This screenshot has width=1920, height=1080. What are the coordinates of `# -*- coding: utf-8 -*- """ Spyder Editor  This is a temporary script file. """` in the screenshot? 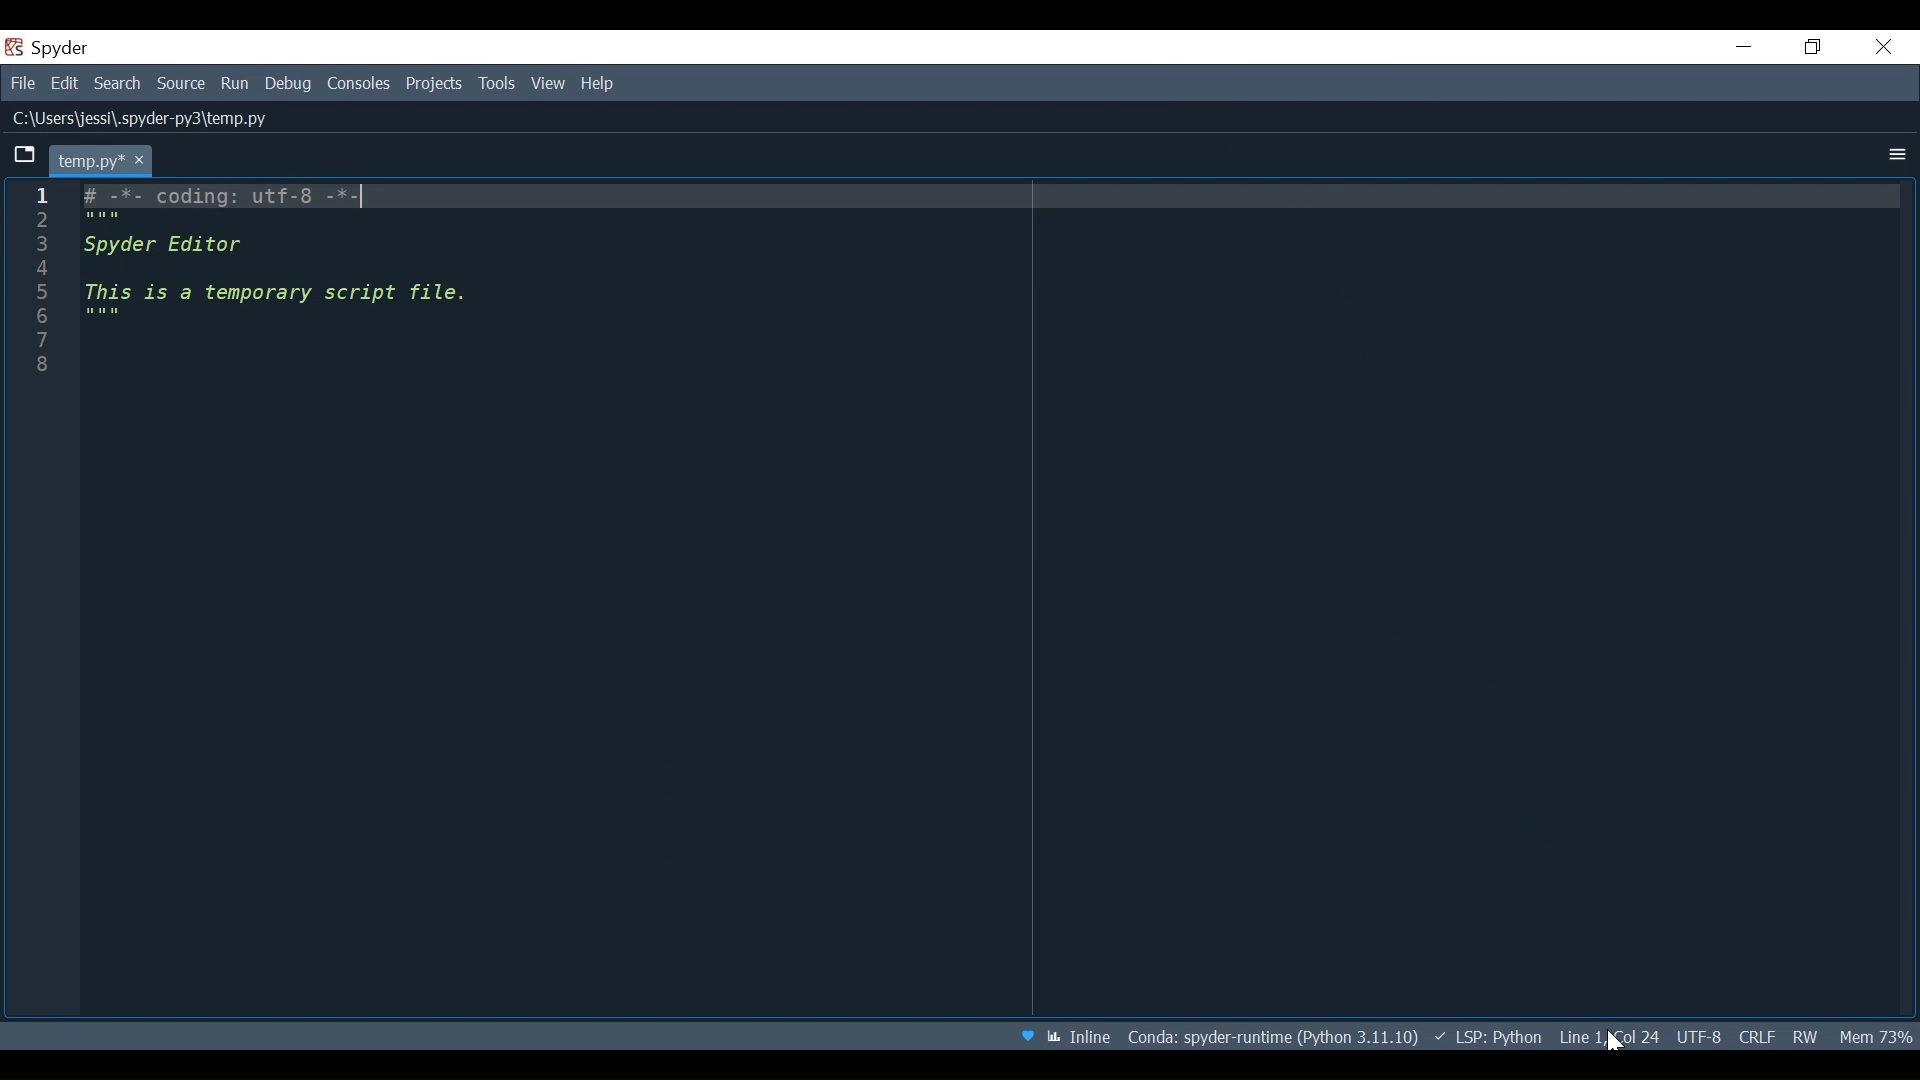 It's located at (1003, 601).